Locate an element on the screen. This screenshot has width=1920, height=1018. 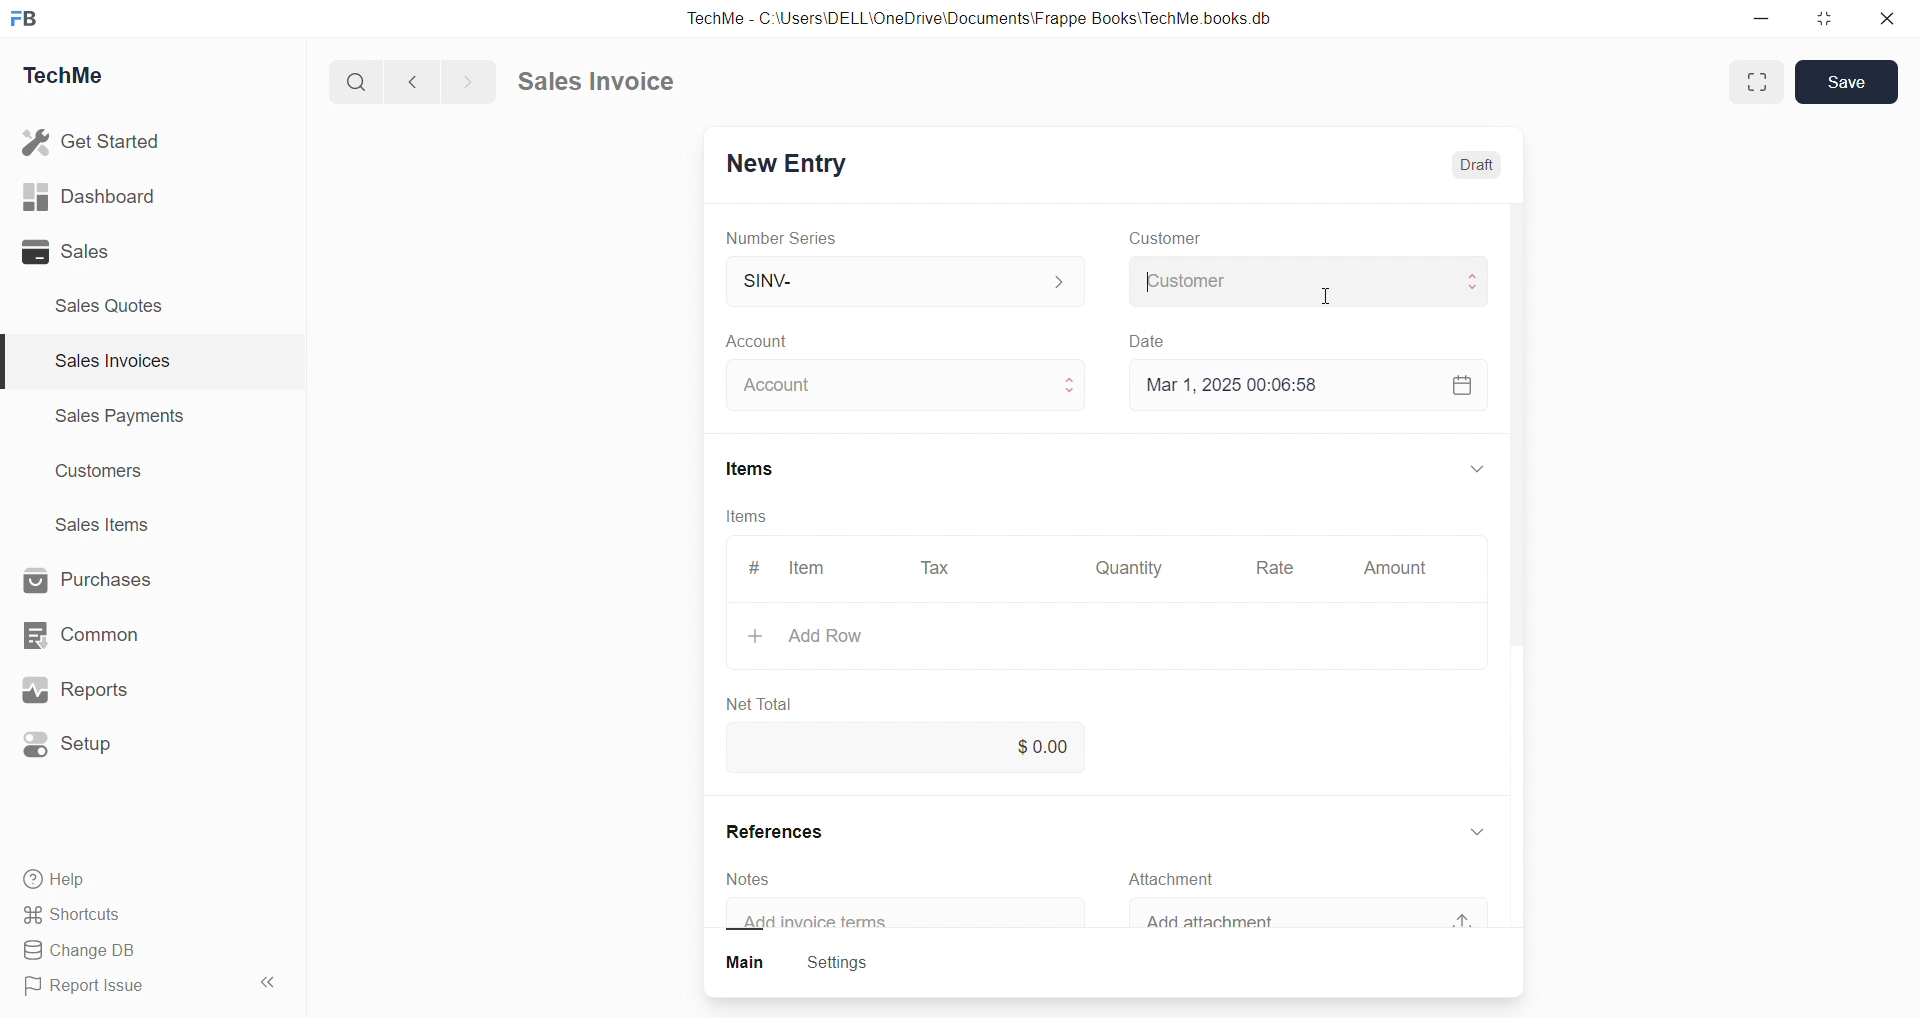
 Help is located at coordinates (65, 882).